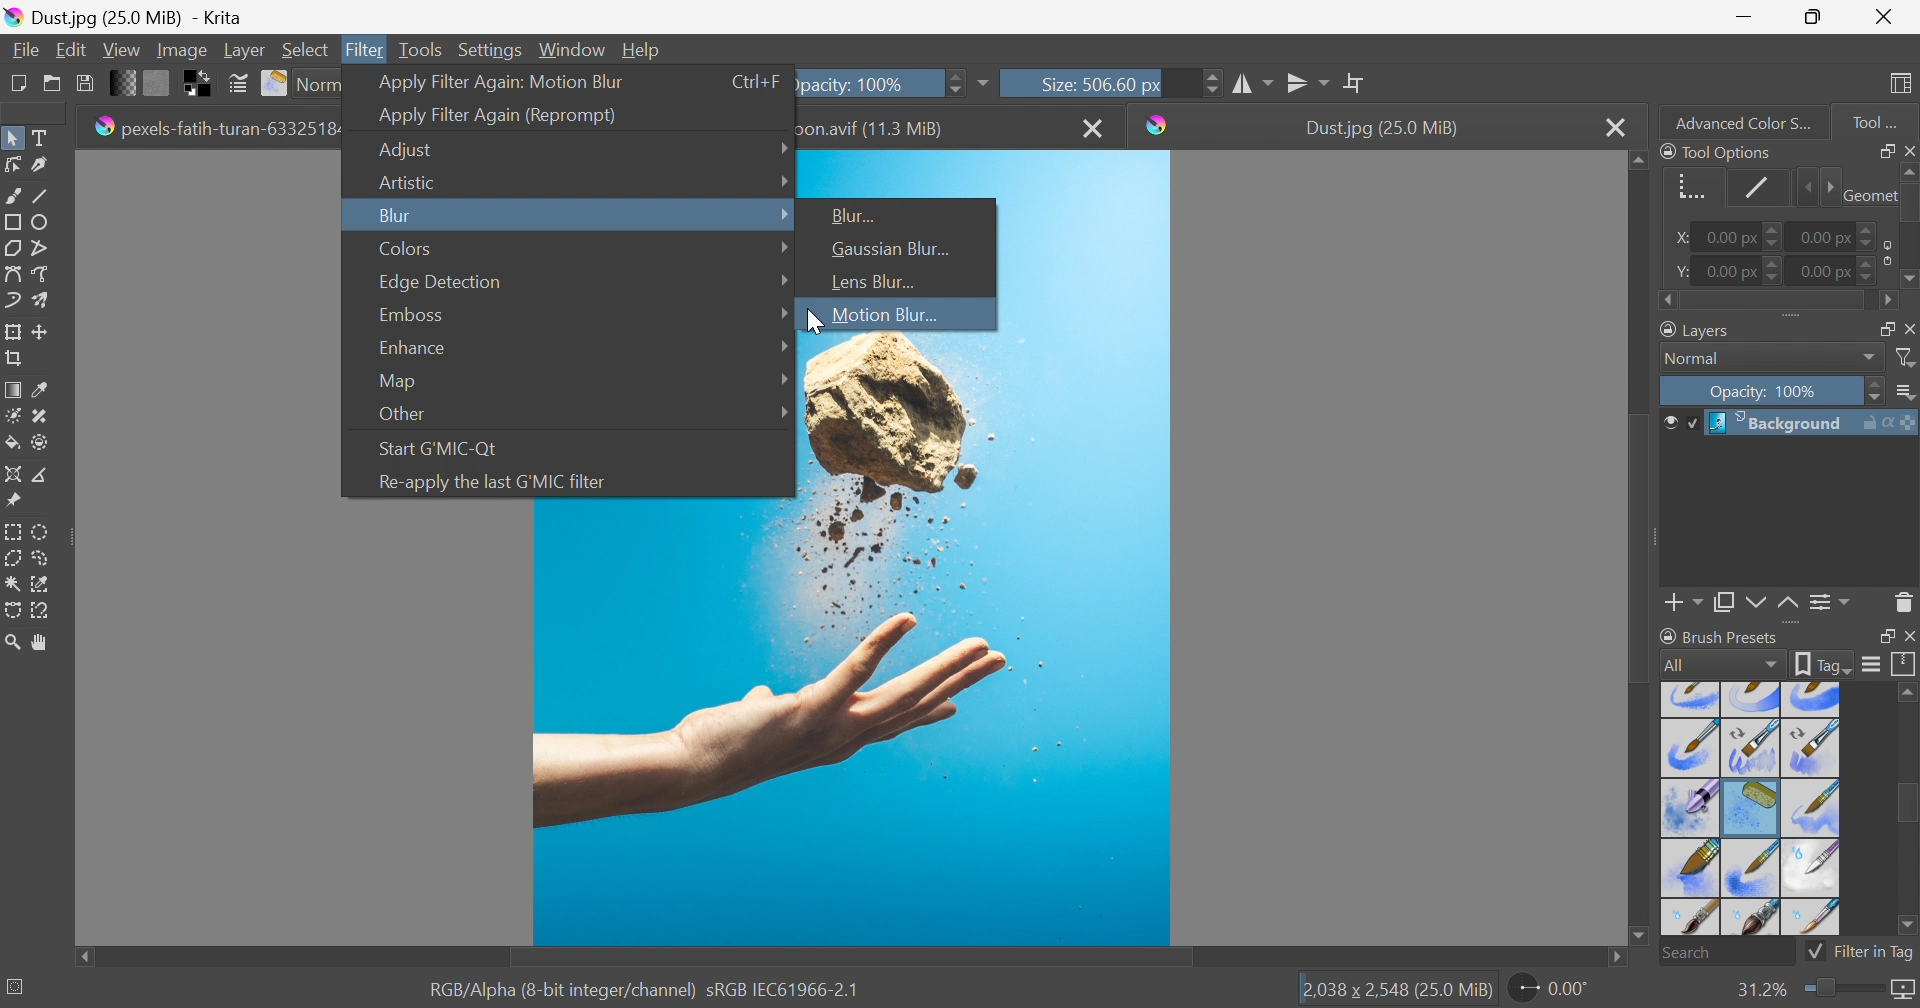 This screenshot has width=1920, height=1008. I want to click on Restore Down, so click(1813, 17).